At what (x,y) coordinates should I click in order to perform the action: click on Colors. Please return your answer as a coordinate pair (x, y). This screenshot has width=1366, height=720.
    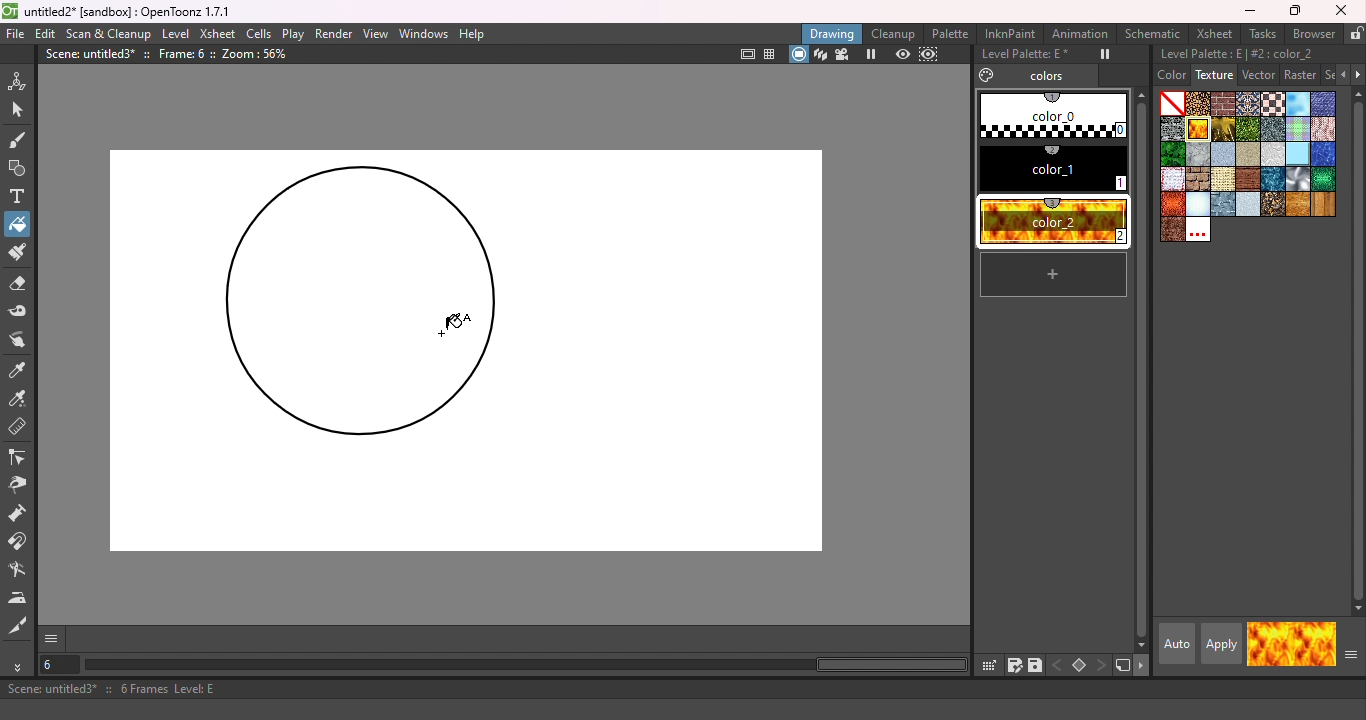
    Looking at the image, I should click on (1034, 76).